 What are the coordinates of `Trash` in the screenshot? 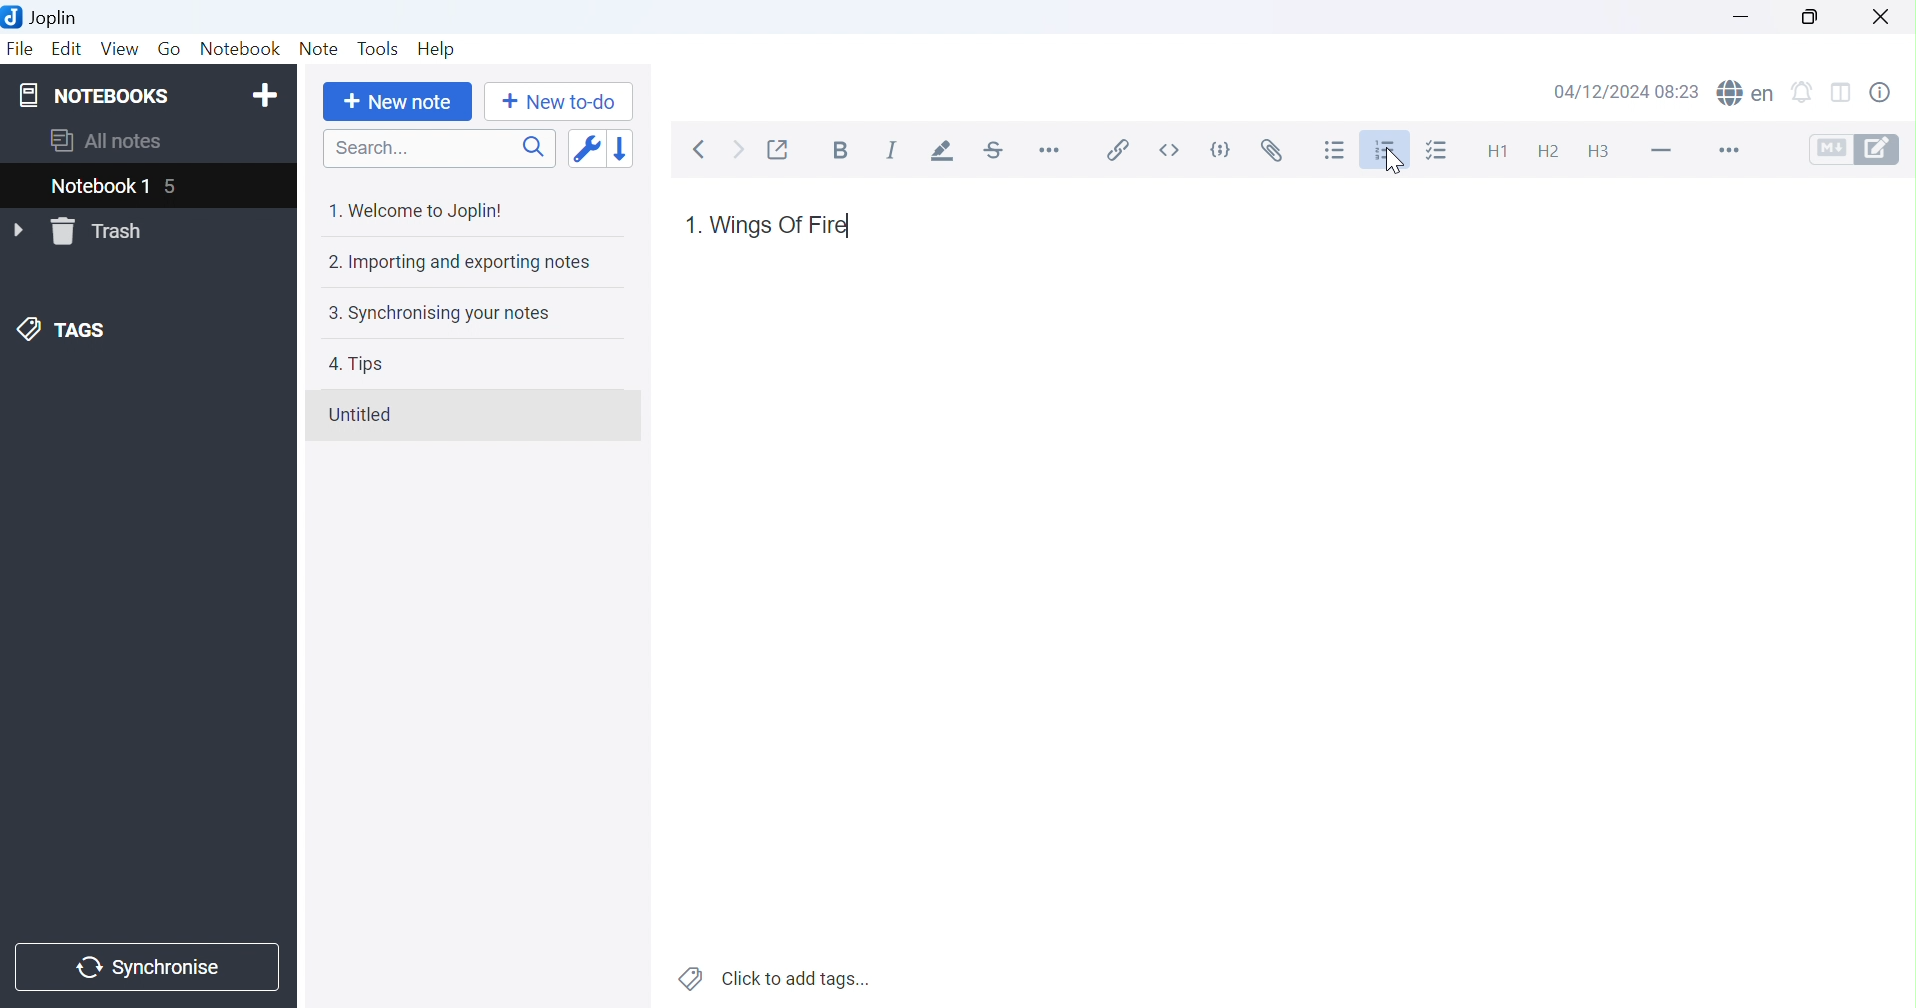 It's located at (102, 232).